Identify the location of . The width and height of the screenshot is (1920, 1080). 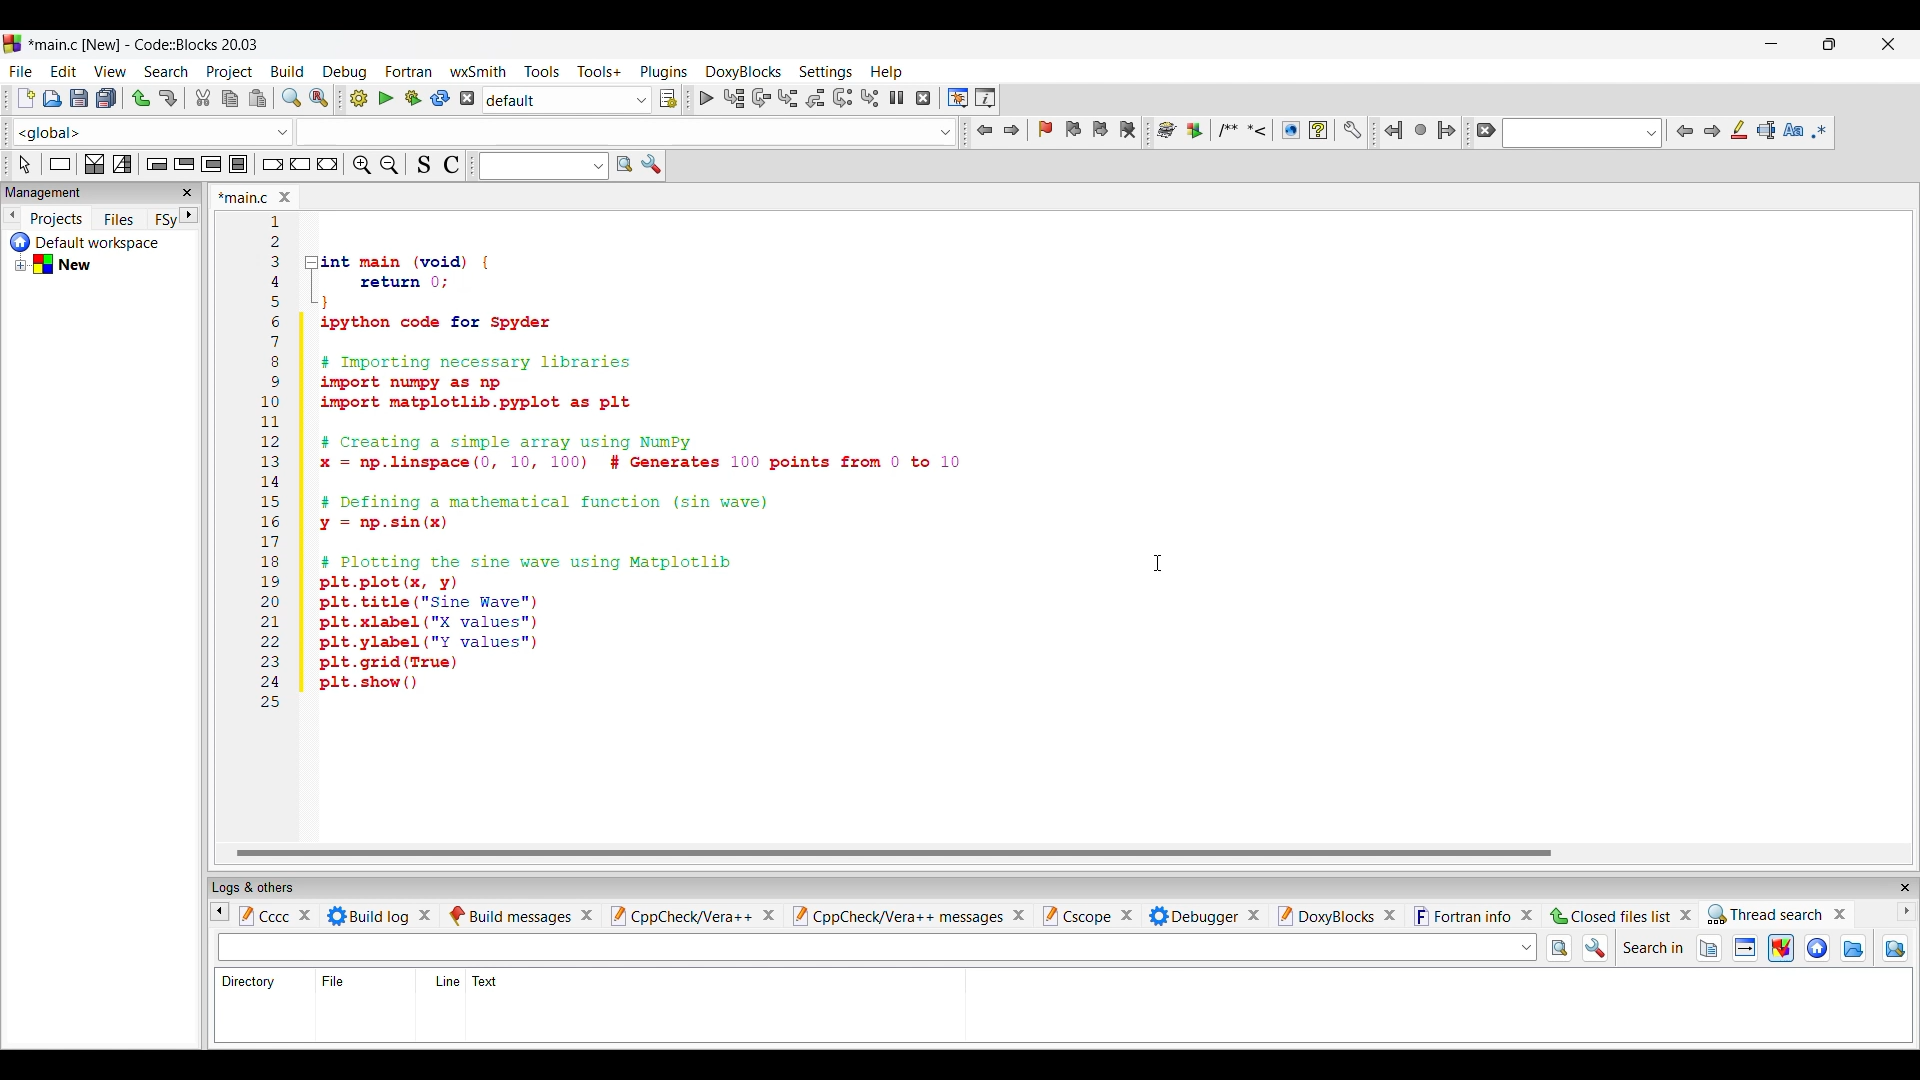
(385, 914).